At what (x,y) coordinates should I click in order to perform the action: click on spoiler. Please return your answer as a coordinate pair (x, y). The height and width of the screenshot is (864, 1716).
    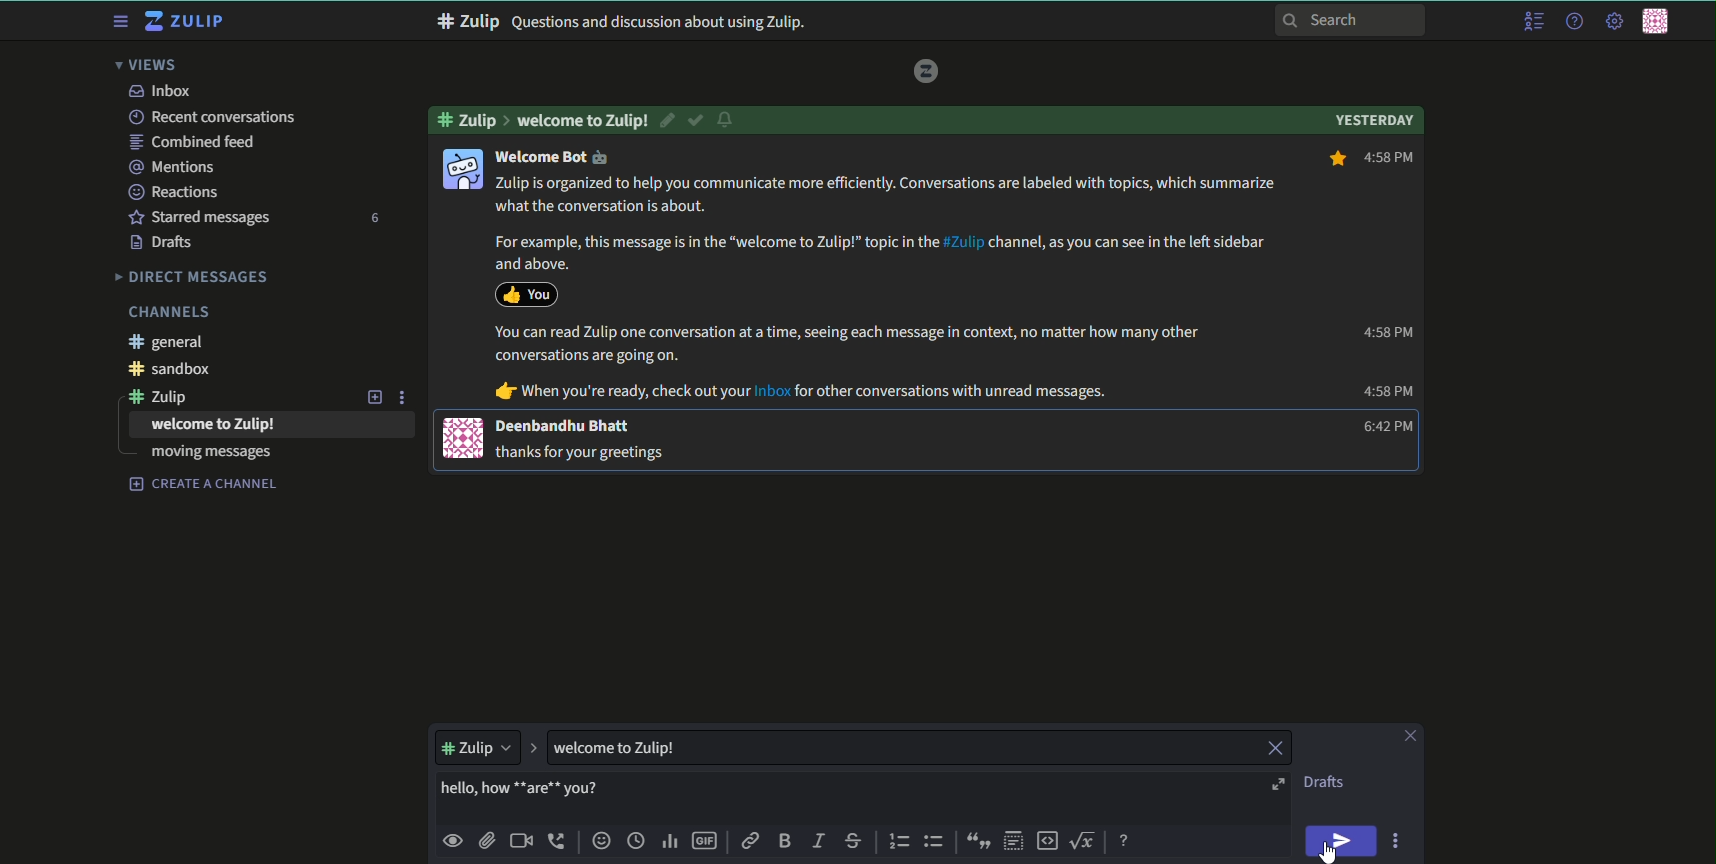
    Looking at the image, I should click on (1014, 841).